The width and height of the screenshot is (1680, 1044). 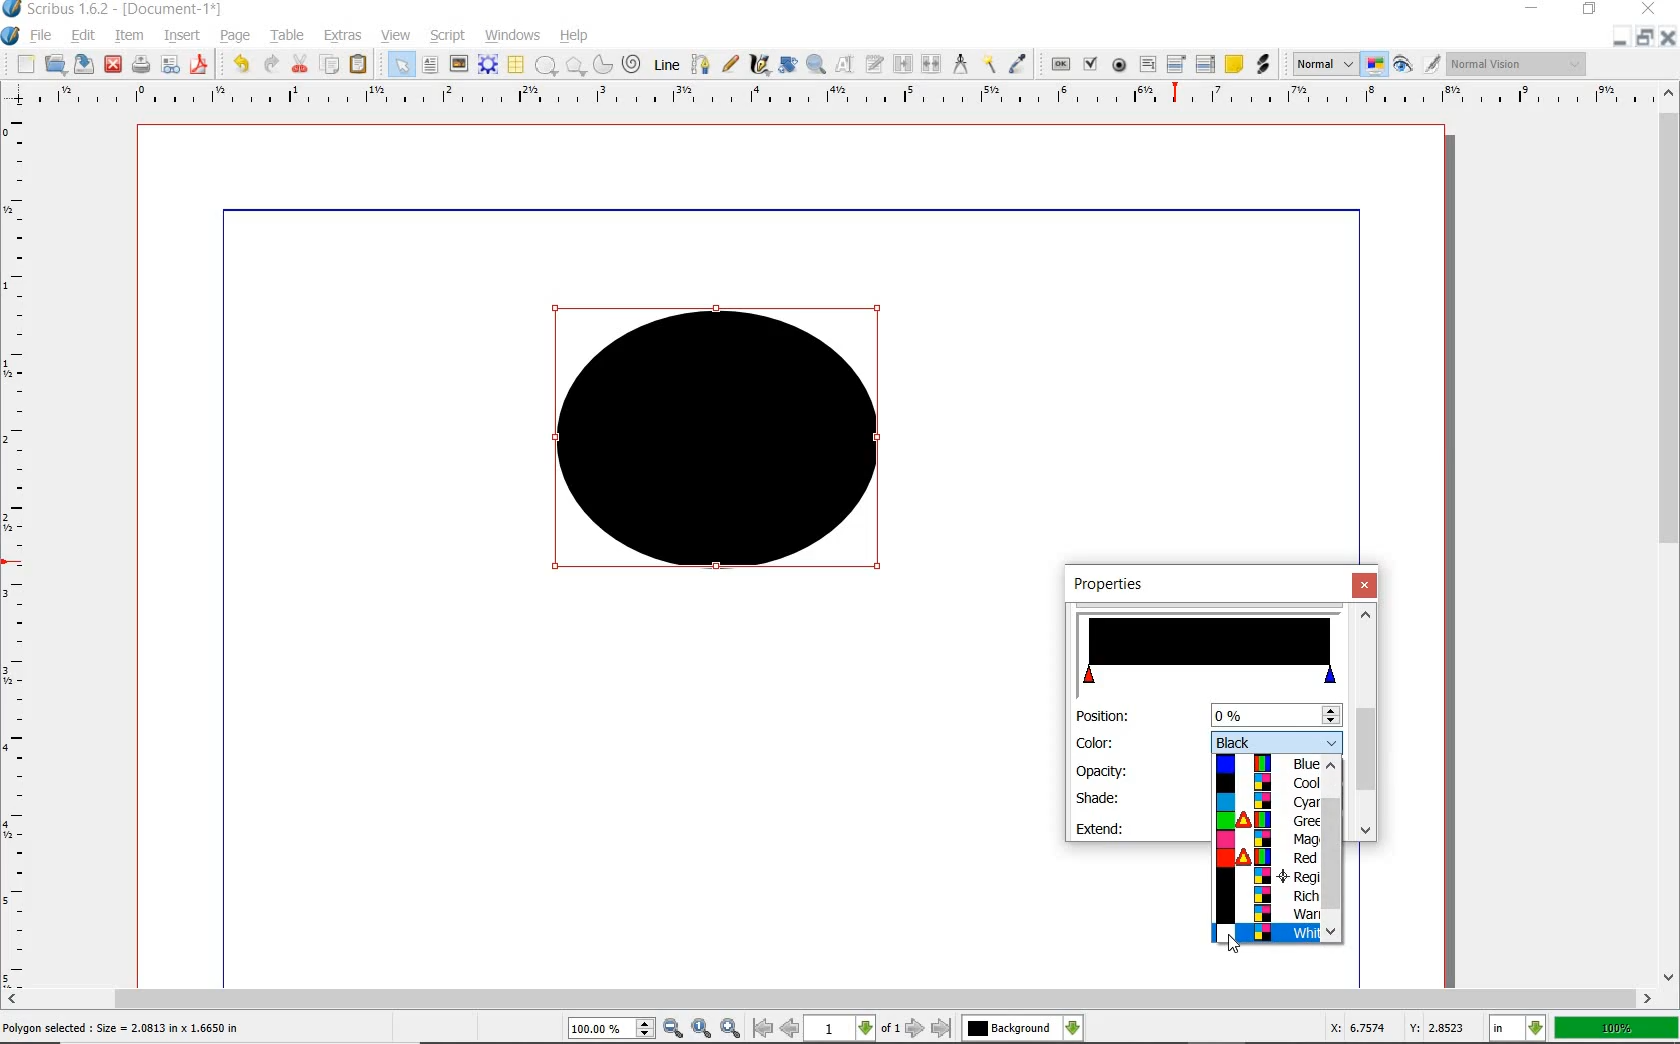 What do you see at coordinates (84, 64) in the screenshot?
I see `SAVE` at bounding box center [84, 64].